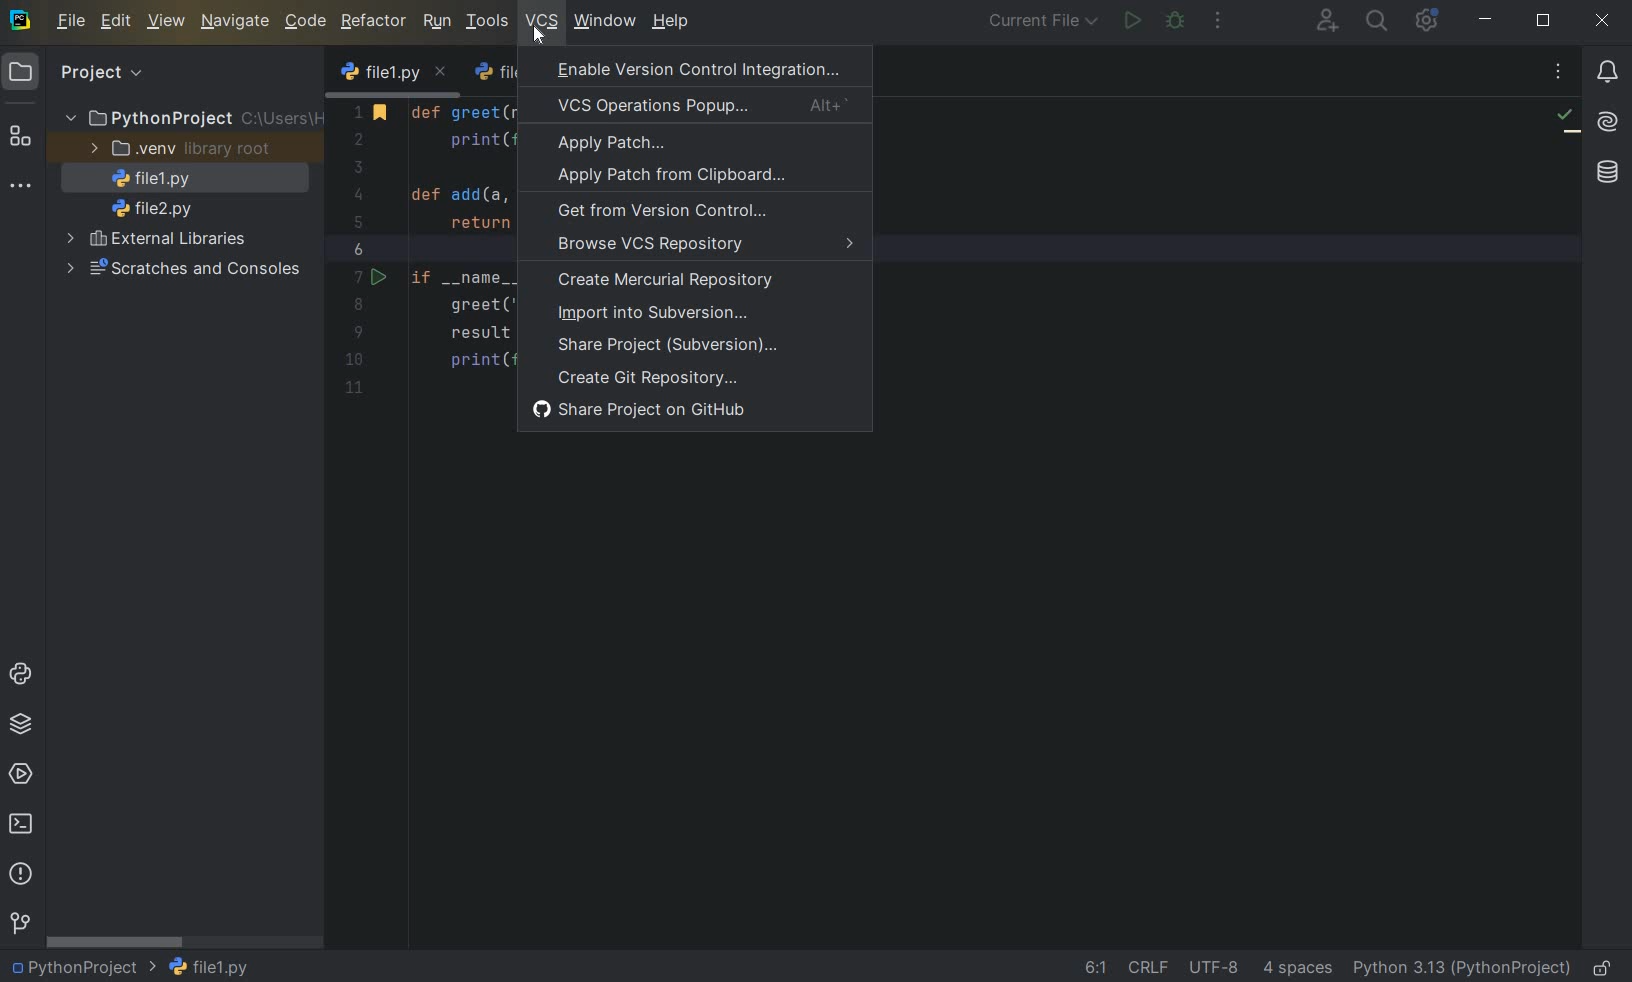 This screenshot has height=982, width=1632. What do you see at coordinates (1300, 968) in the screenshot?
I see `indent` at bounding box center [1300, 968].